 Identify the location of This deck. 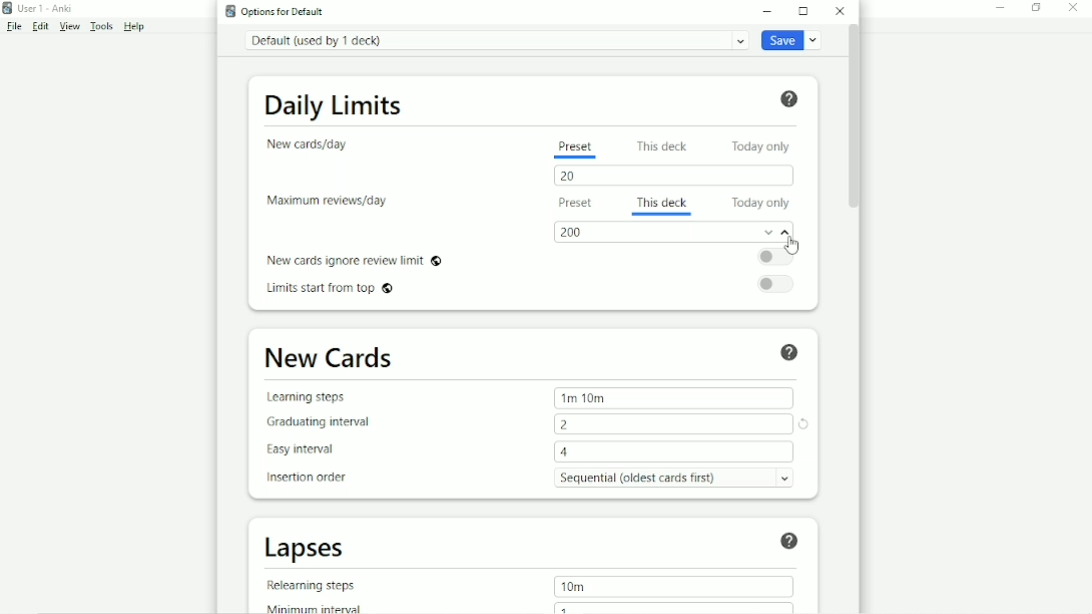
(665, 145).